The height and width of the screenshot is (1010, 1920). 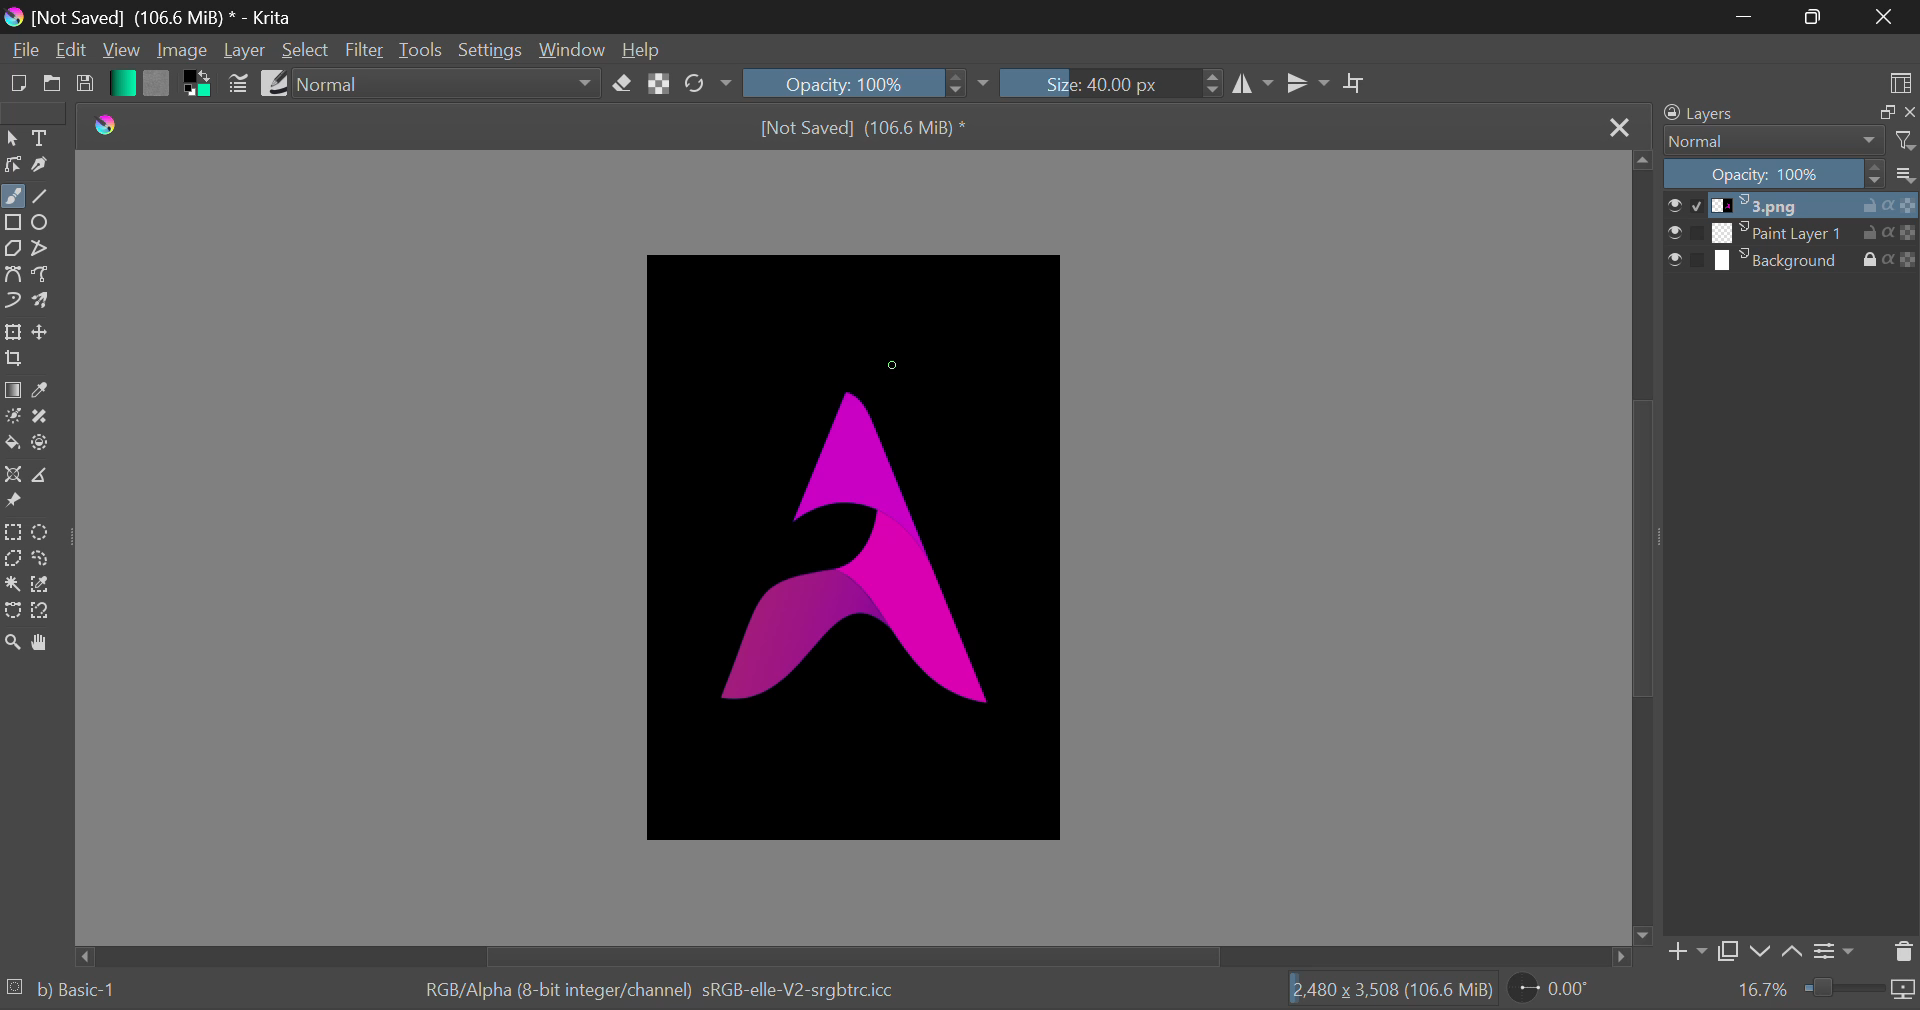 What do you see at coordinates (48, 303) in the screenshot?
I see `Multibrush Tool` at bounding box center [48, 303].